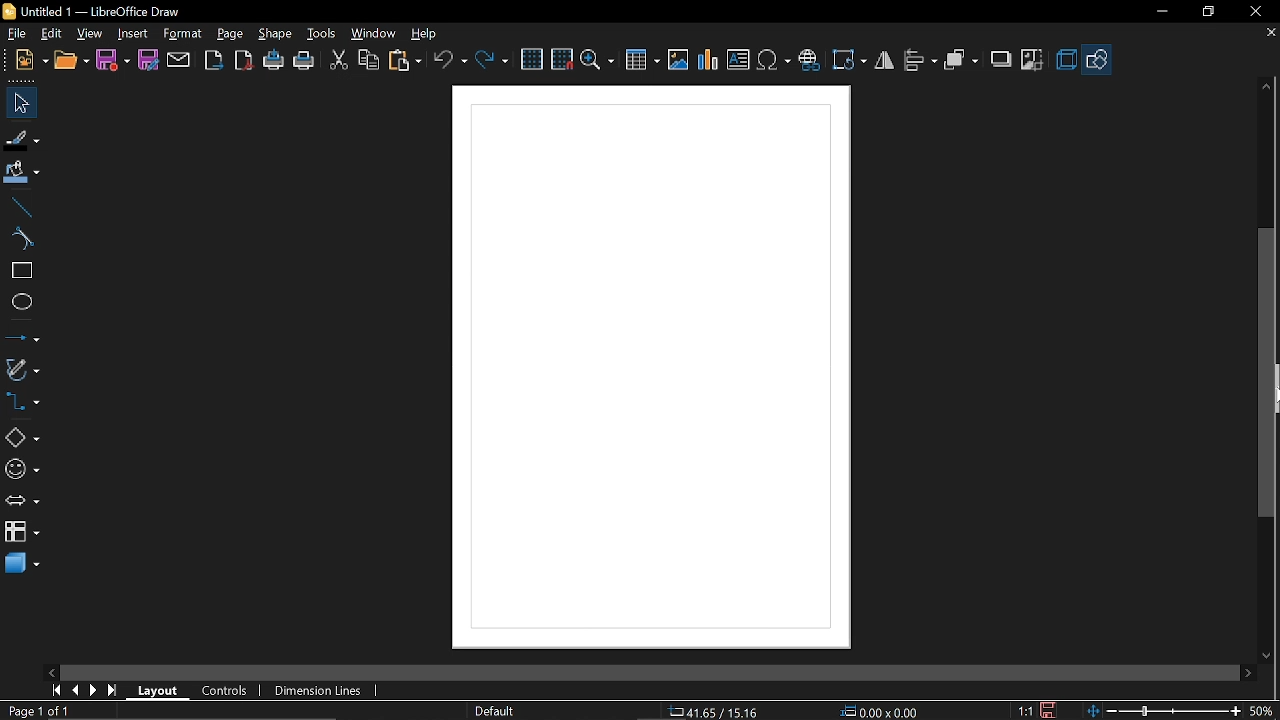 The width and height of the screenshot is (1280, 720). I want to click on window, so click(374, 34).